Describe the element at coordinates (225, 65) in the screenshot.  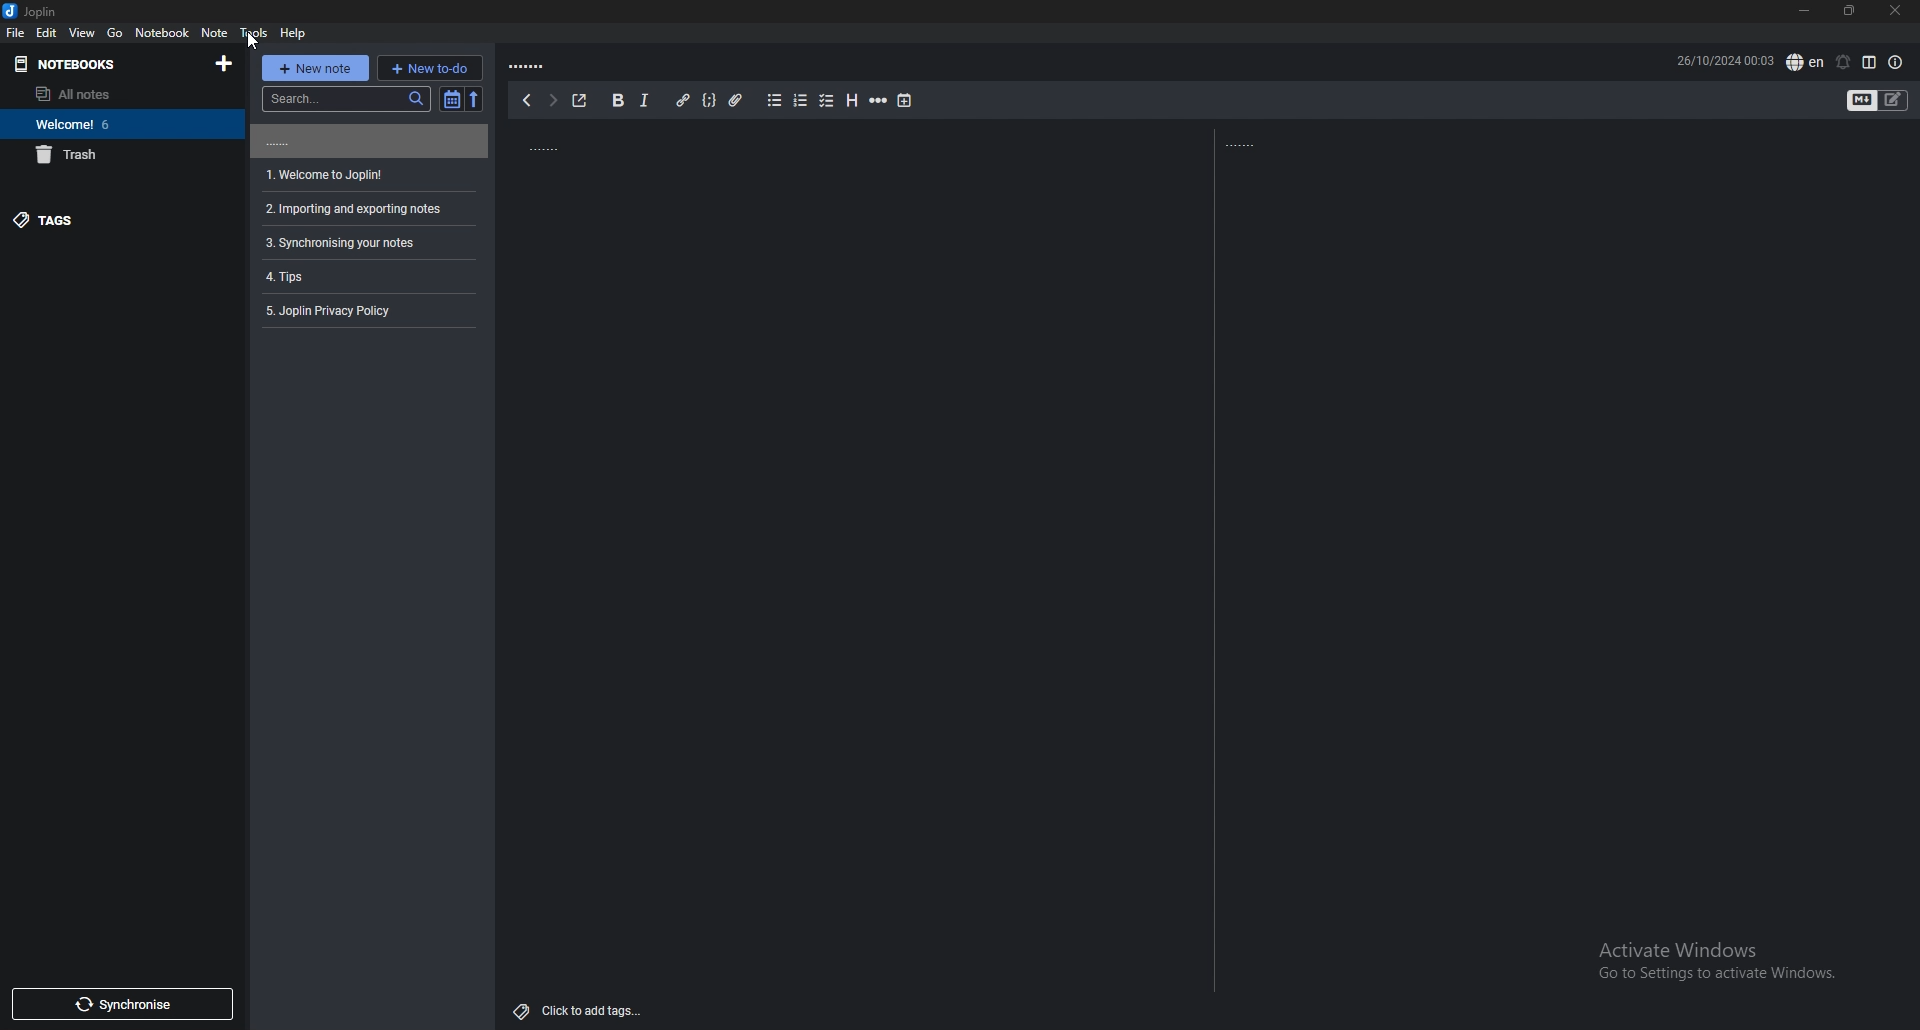
I see `add notebooks` at that location.